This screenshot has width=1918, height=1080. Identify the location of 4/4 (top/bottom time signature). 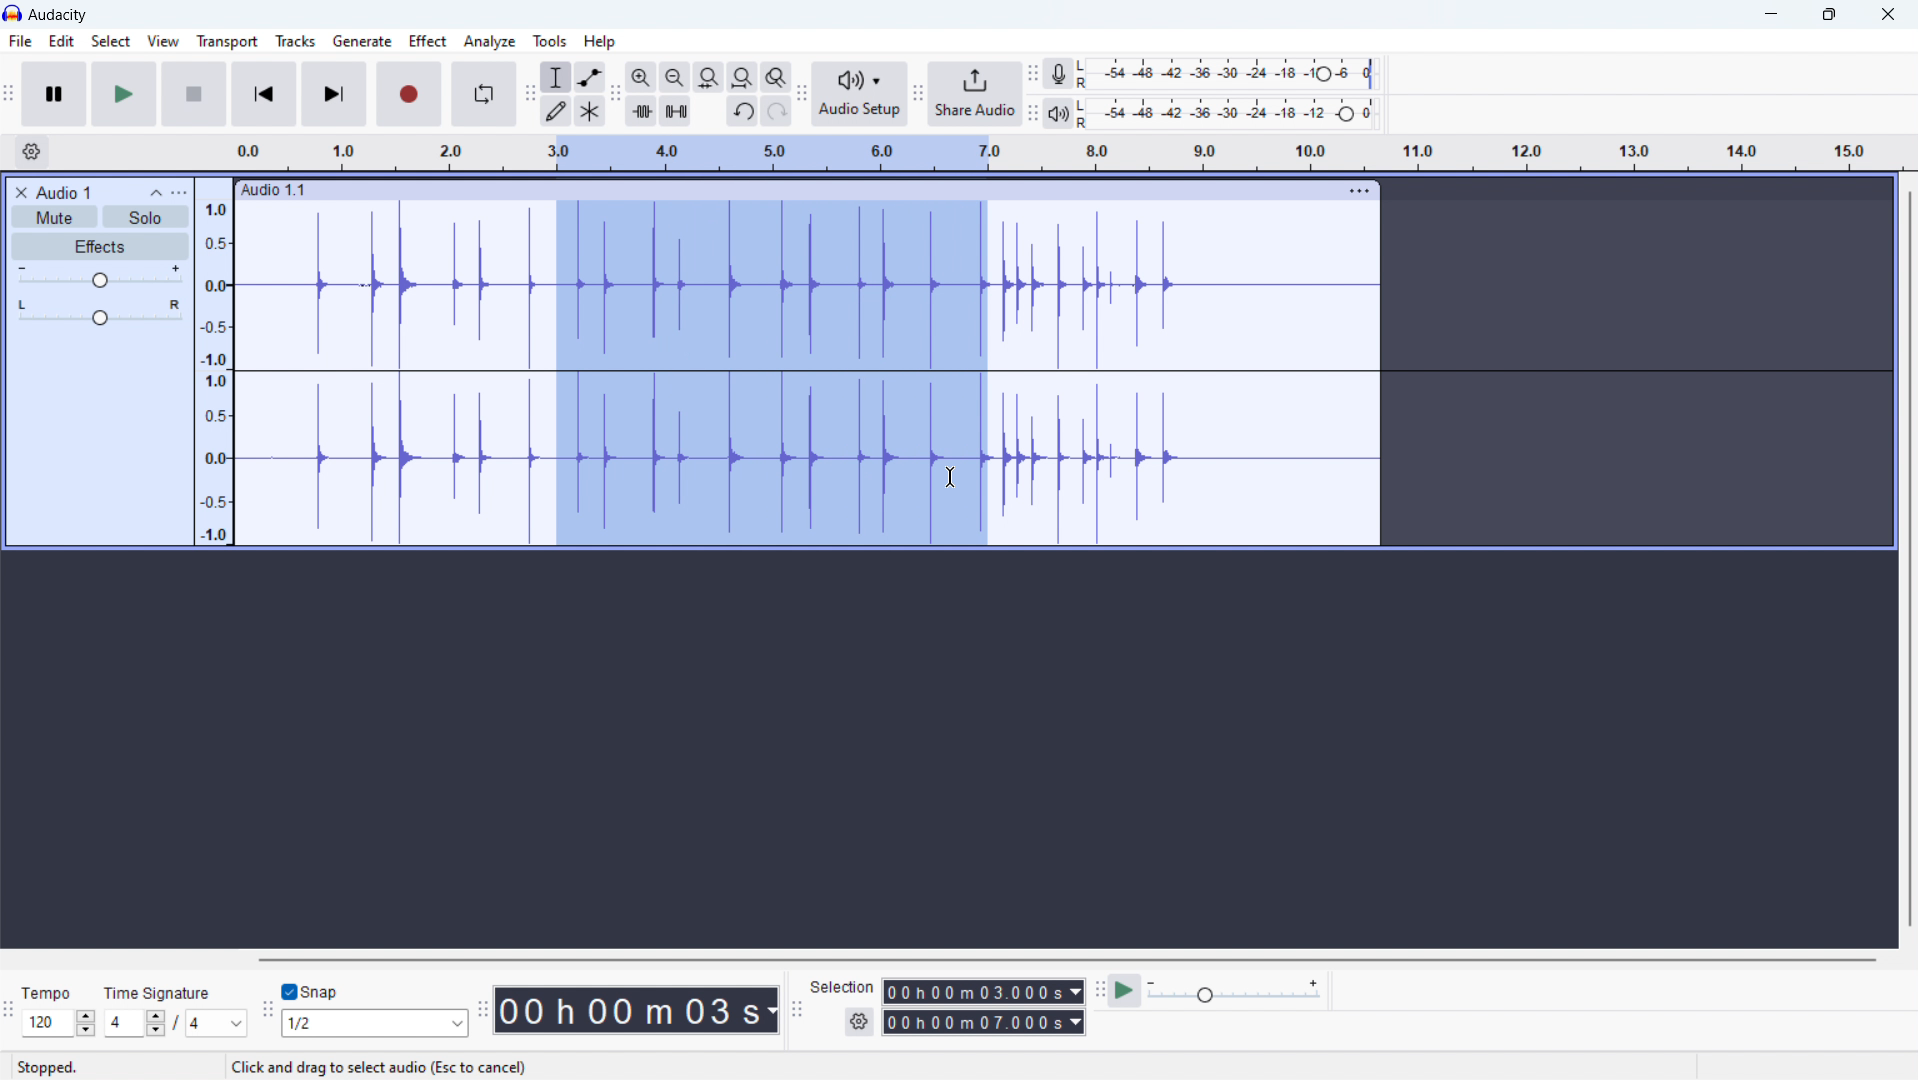
(171, 1026).